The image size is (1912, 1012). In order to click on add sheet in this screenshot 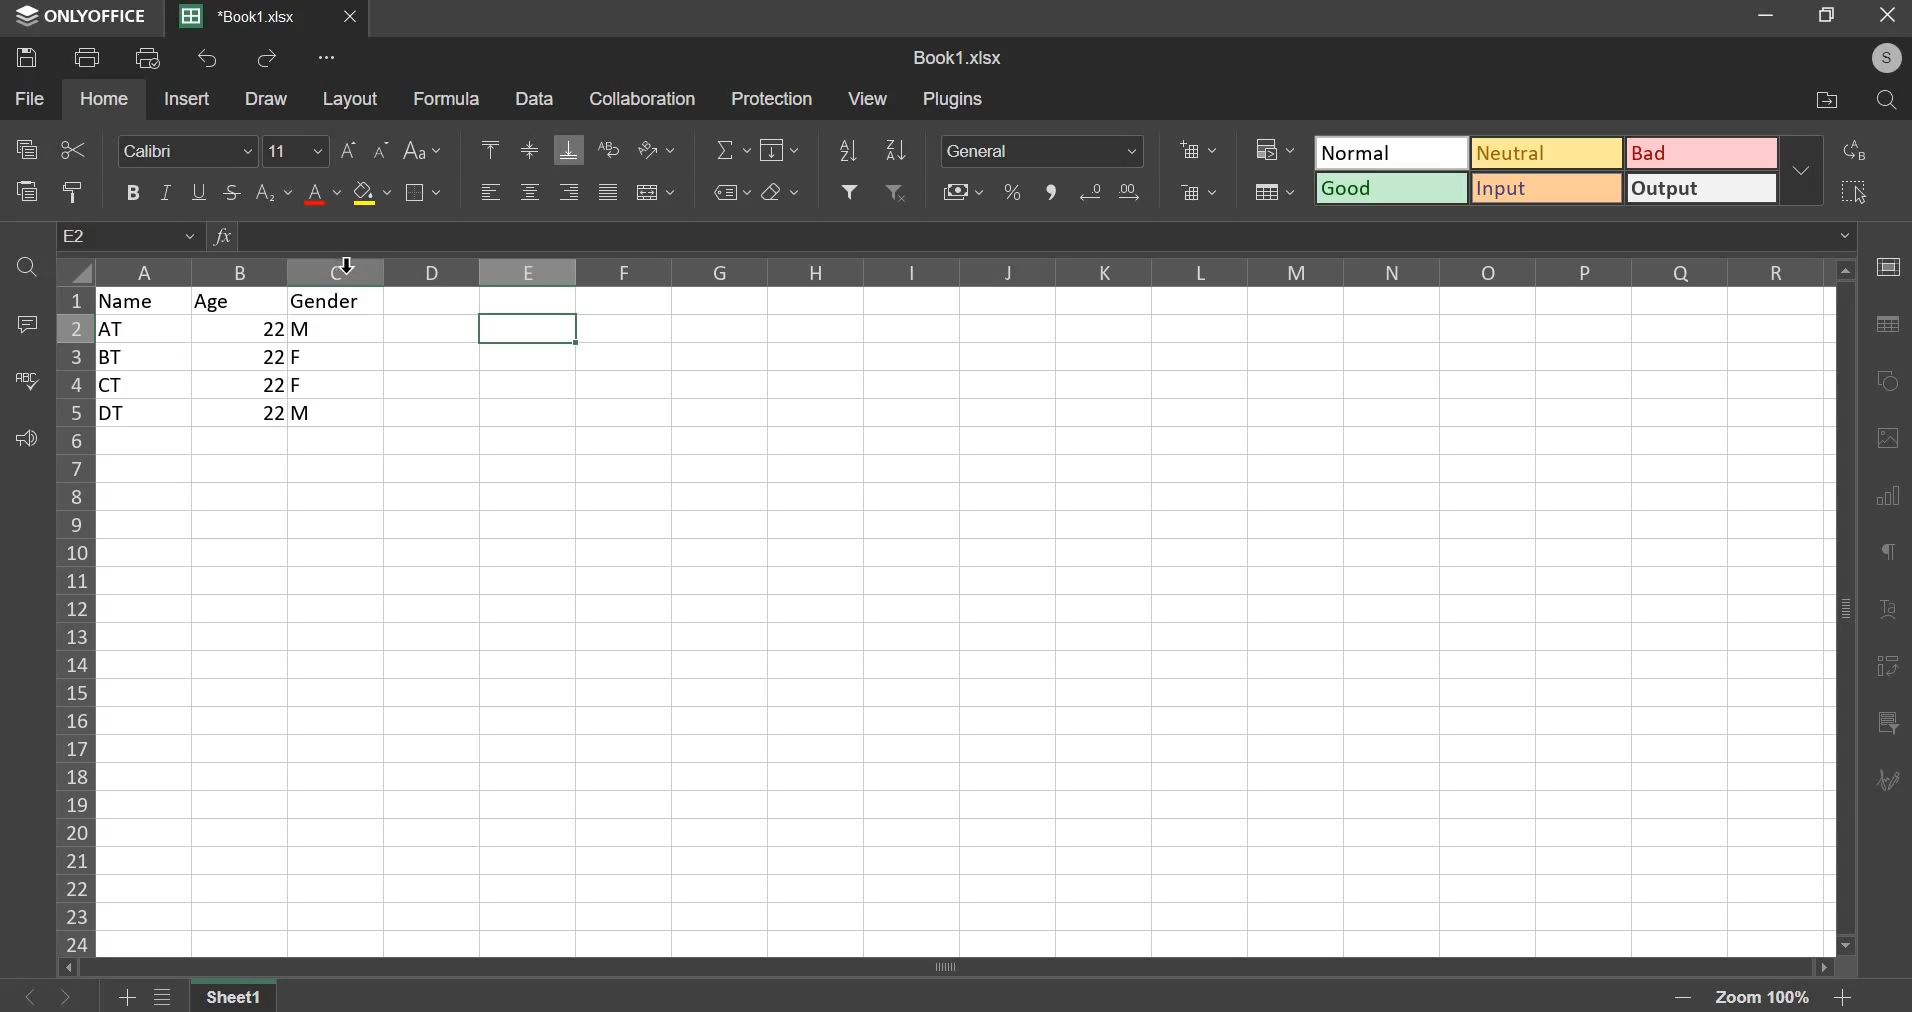, I will do `click(129, 994)`.